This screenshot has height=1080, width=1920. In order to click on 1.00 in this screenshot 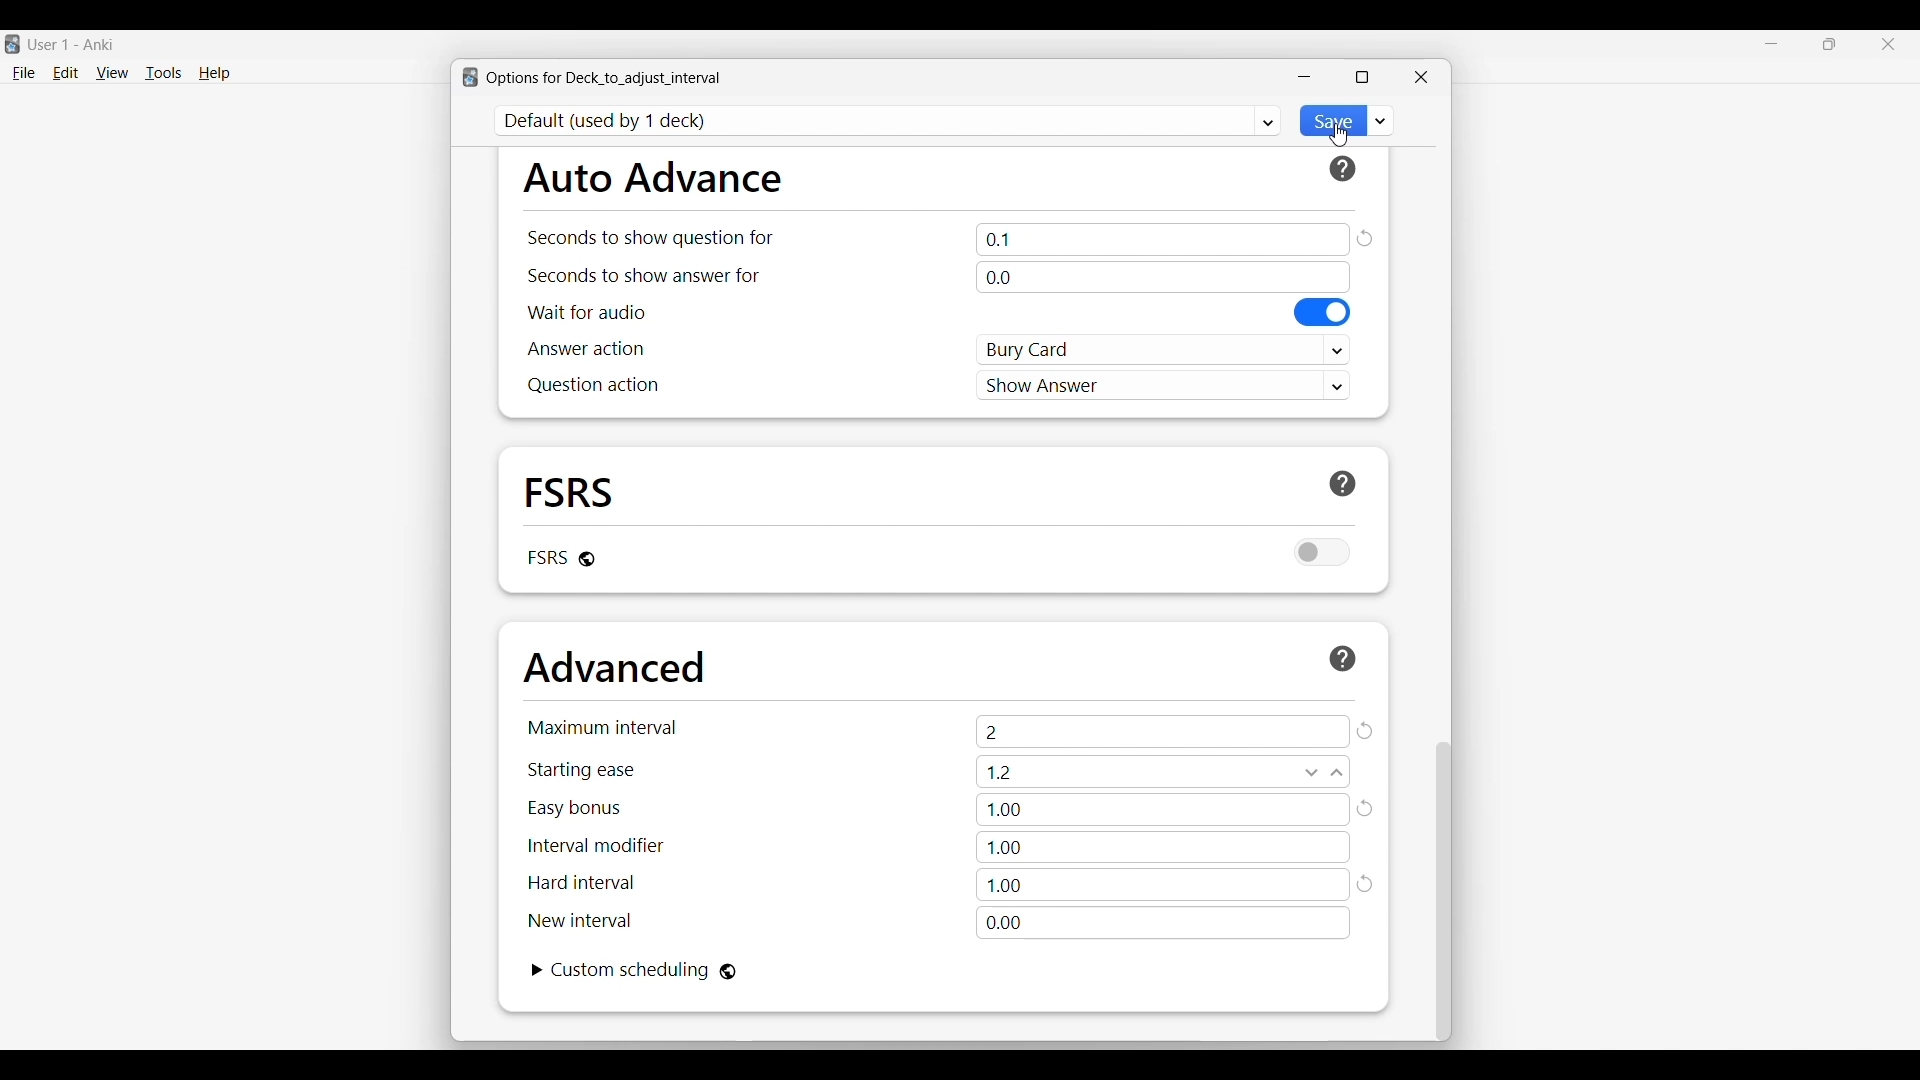, I will do `click(1162, 847)`.